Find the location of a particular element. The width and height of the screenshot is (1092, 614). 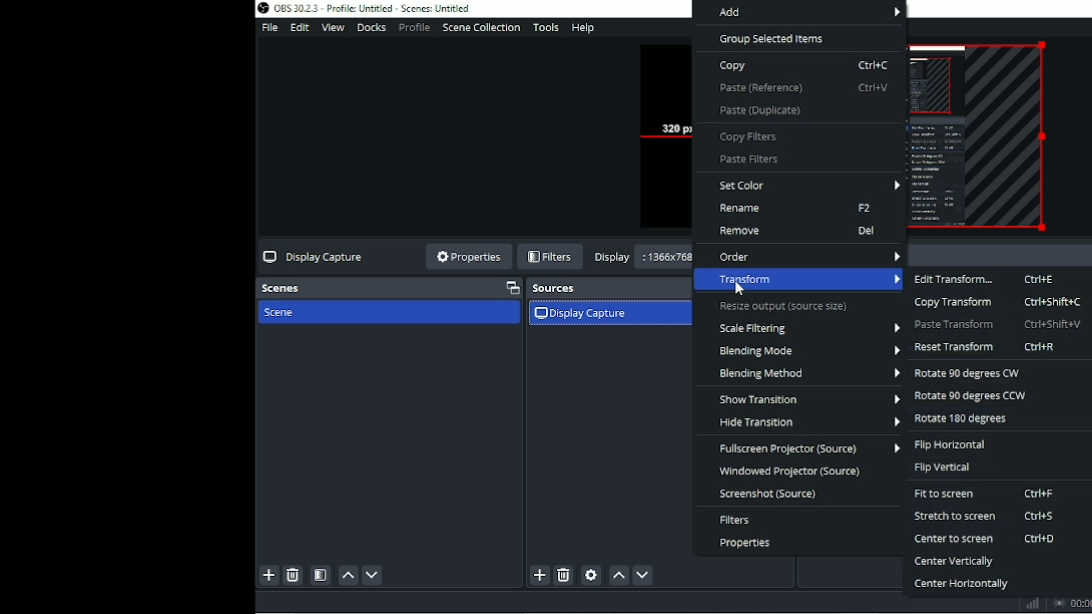

Title is located at coordinates (371, 8).